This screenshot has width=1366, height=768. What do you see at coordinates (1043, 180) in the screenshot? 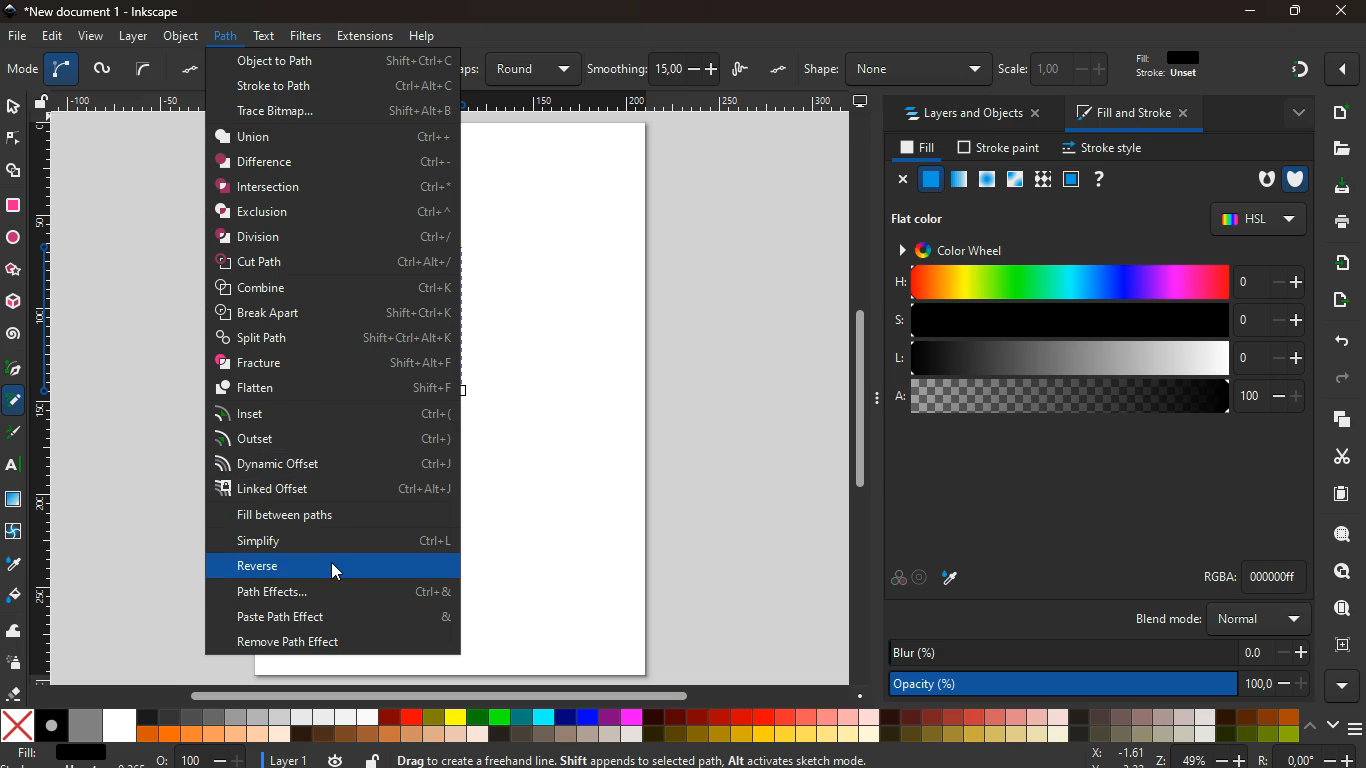
I see `texture` at bounding box center [1043, 180].